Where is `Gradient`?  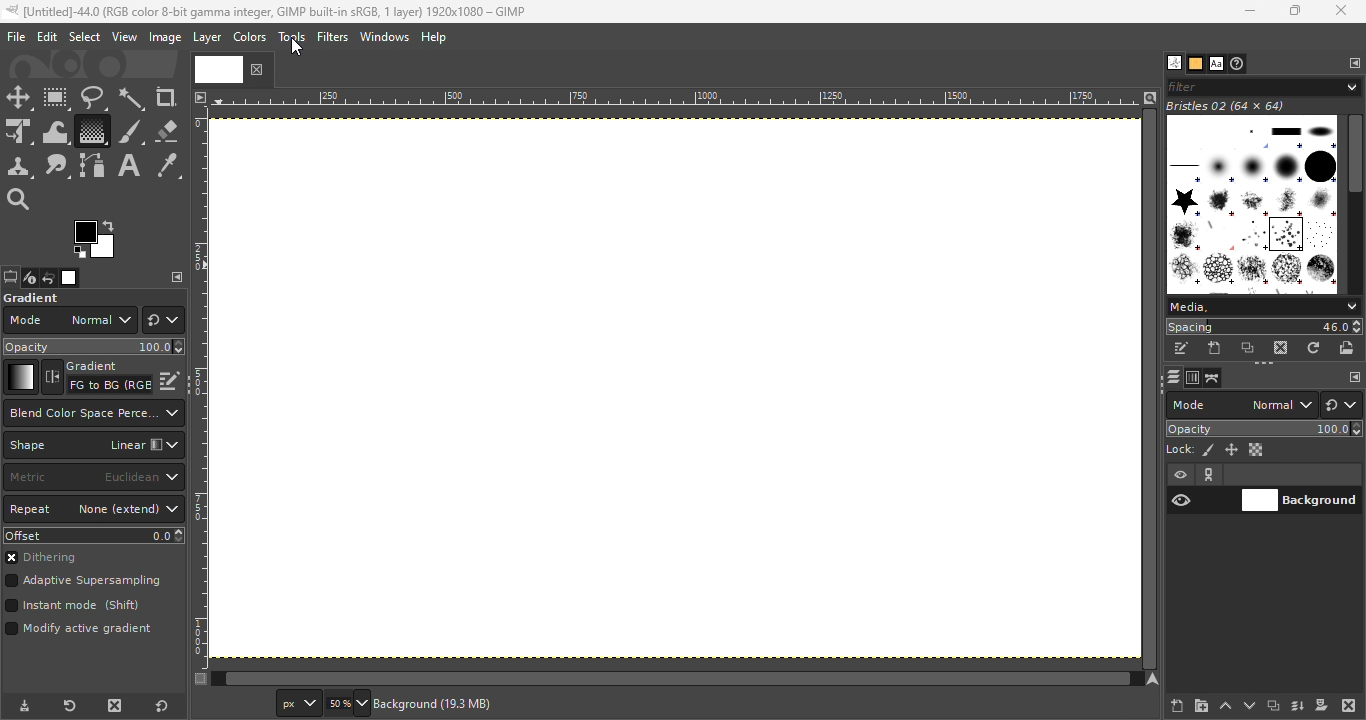 Gradient is located at coordinates (20, 377).